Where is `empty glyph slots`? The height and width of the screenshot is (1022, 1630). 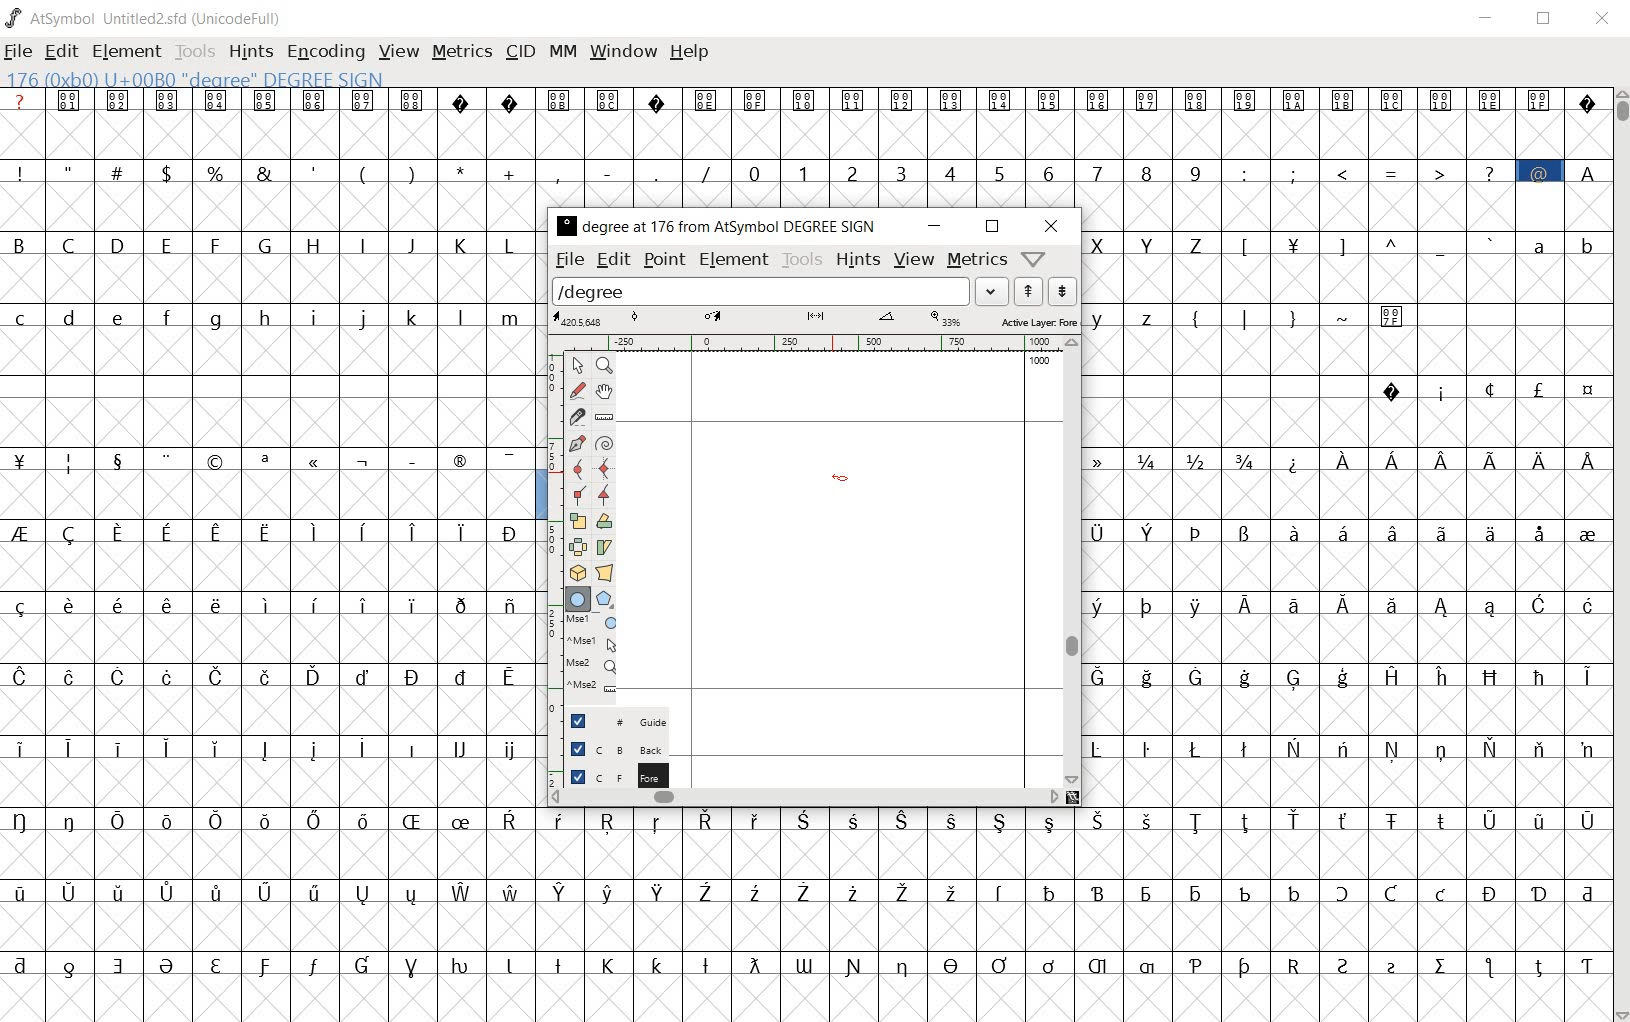 empty glyph slots is located at coordinates (271, 496).